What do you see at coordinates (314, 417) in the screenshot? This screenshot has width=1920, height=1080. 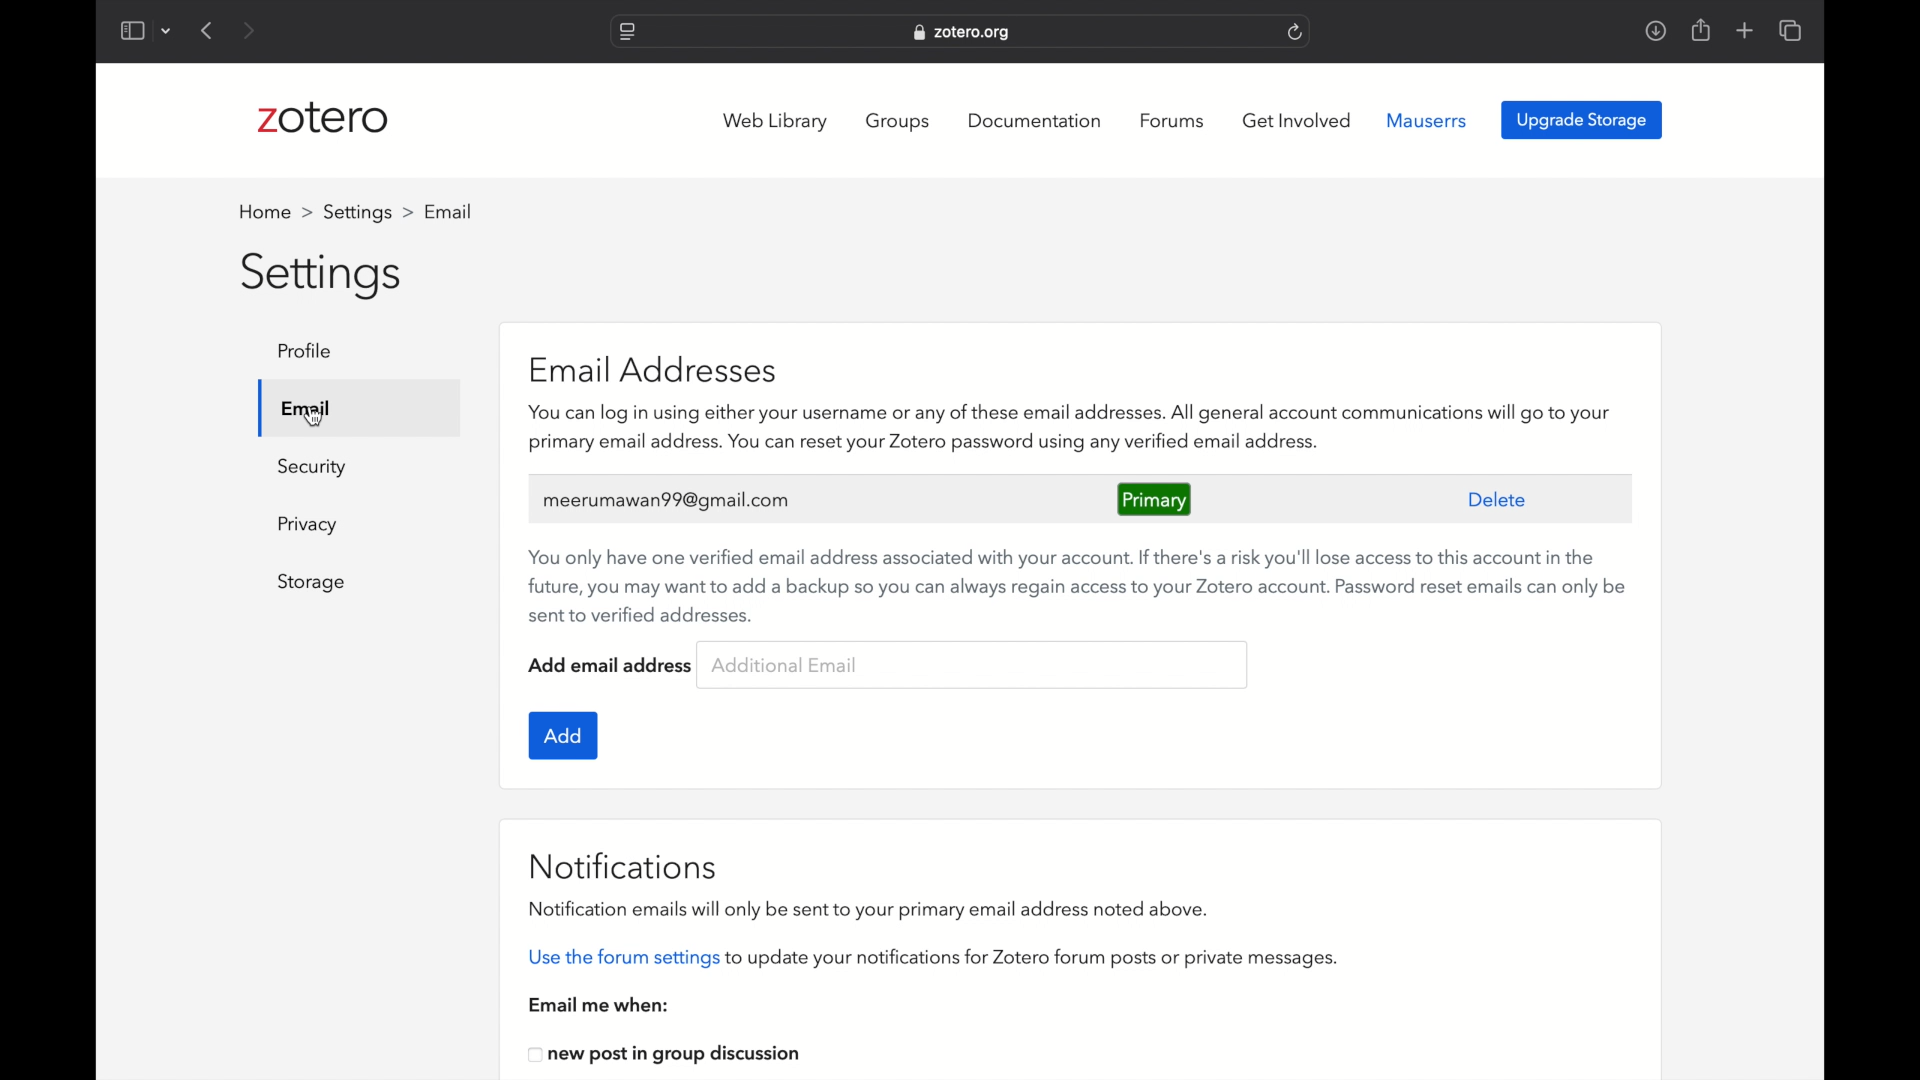 I see `cursor` at bounding box center [314, 417].